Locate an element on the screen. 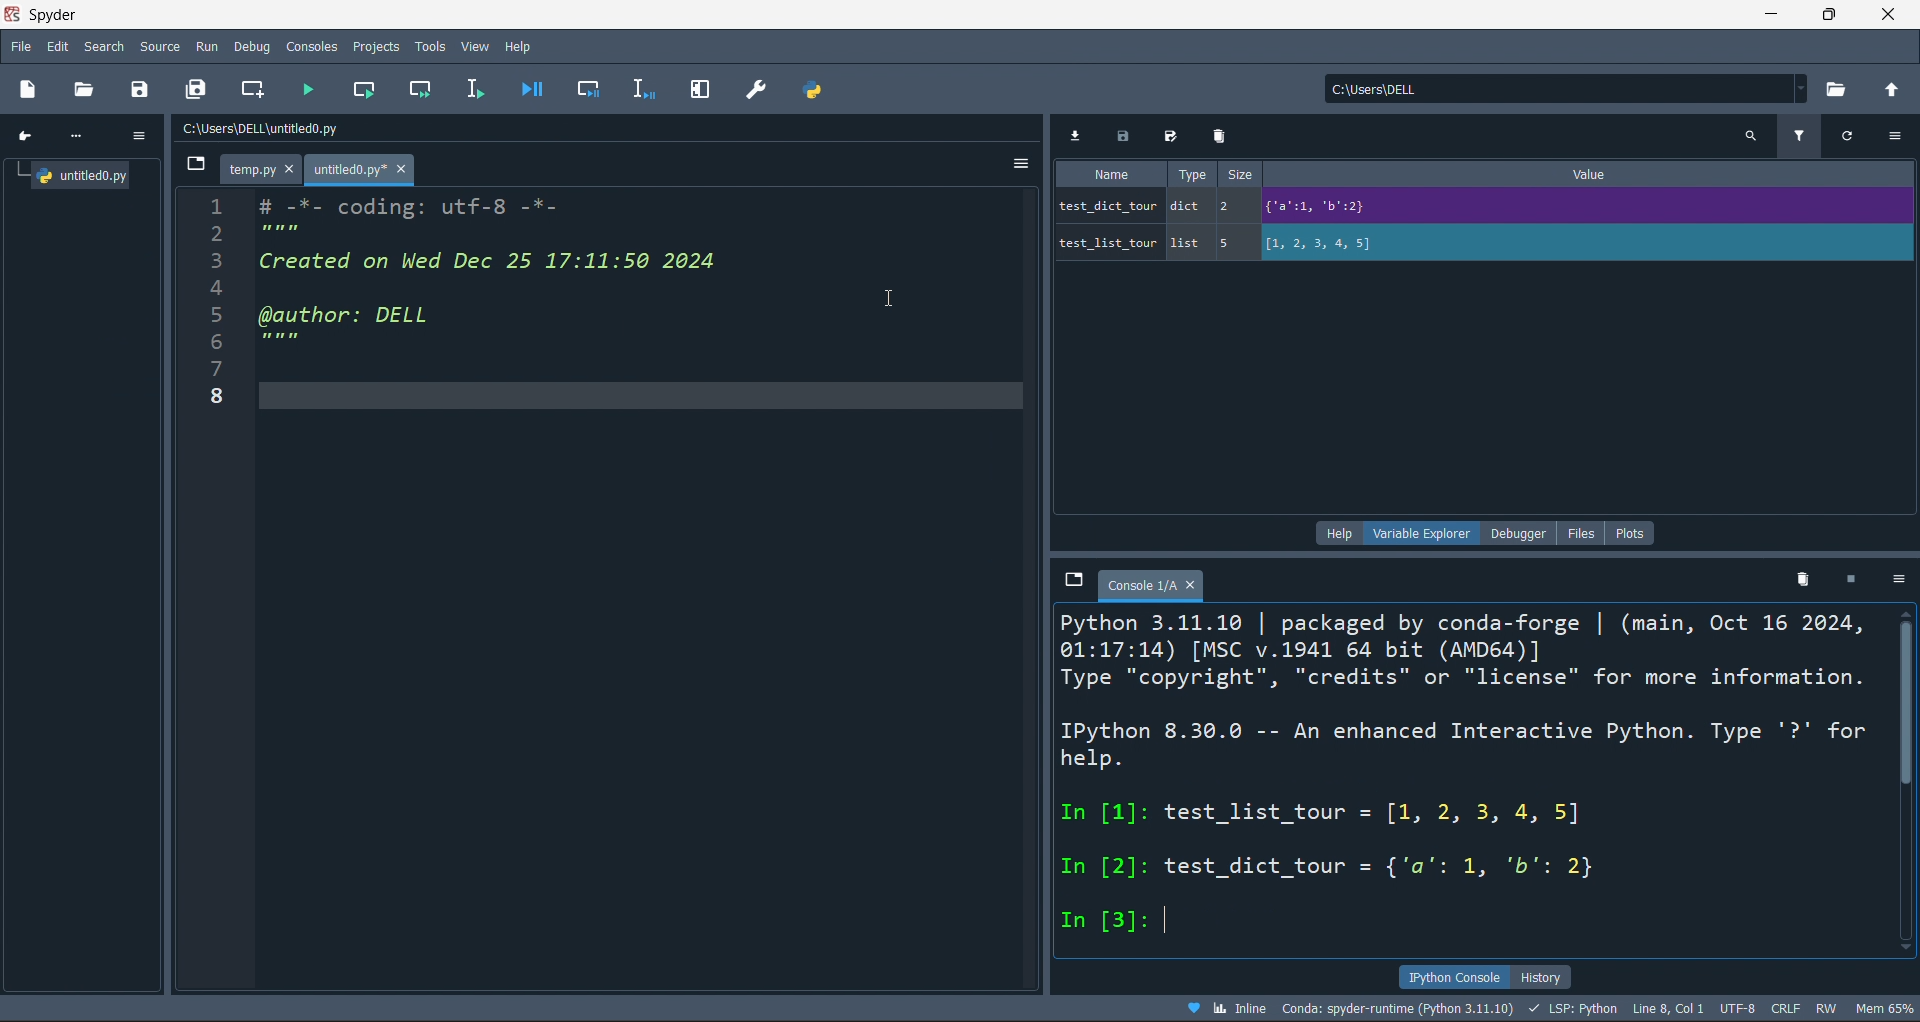  save is located at coordinates (140, 92).